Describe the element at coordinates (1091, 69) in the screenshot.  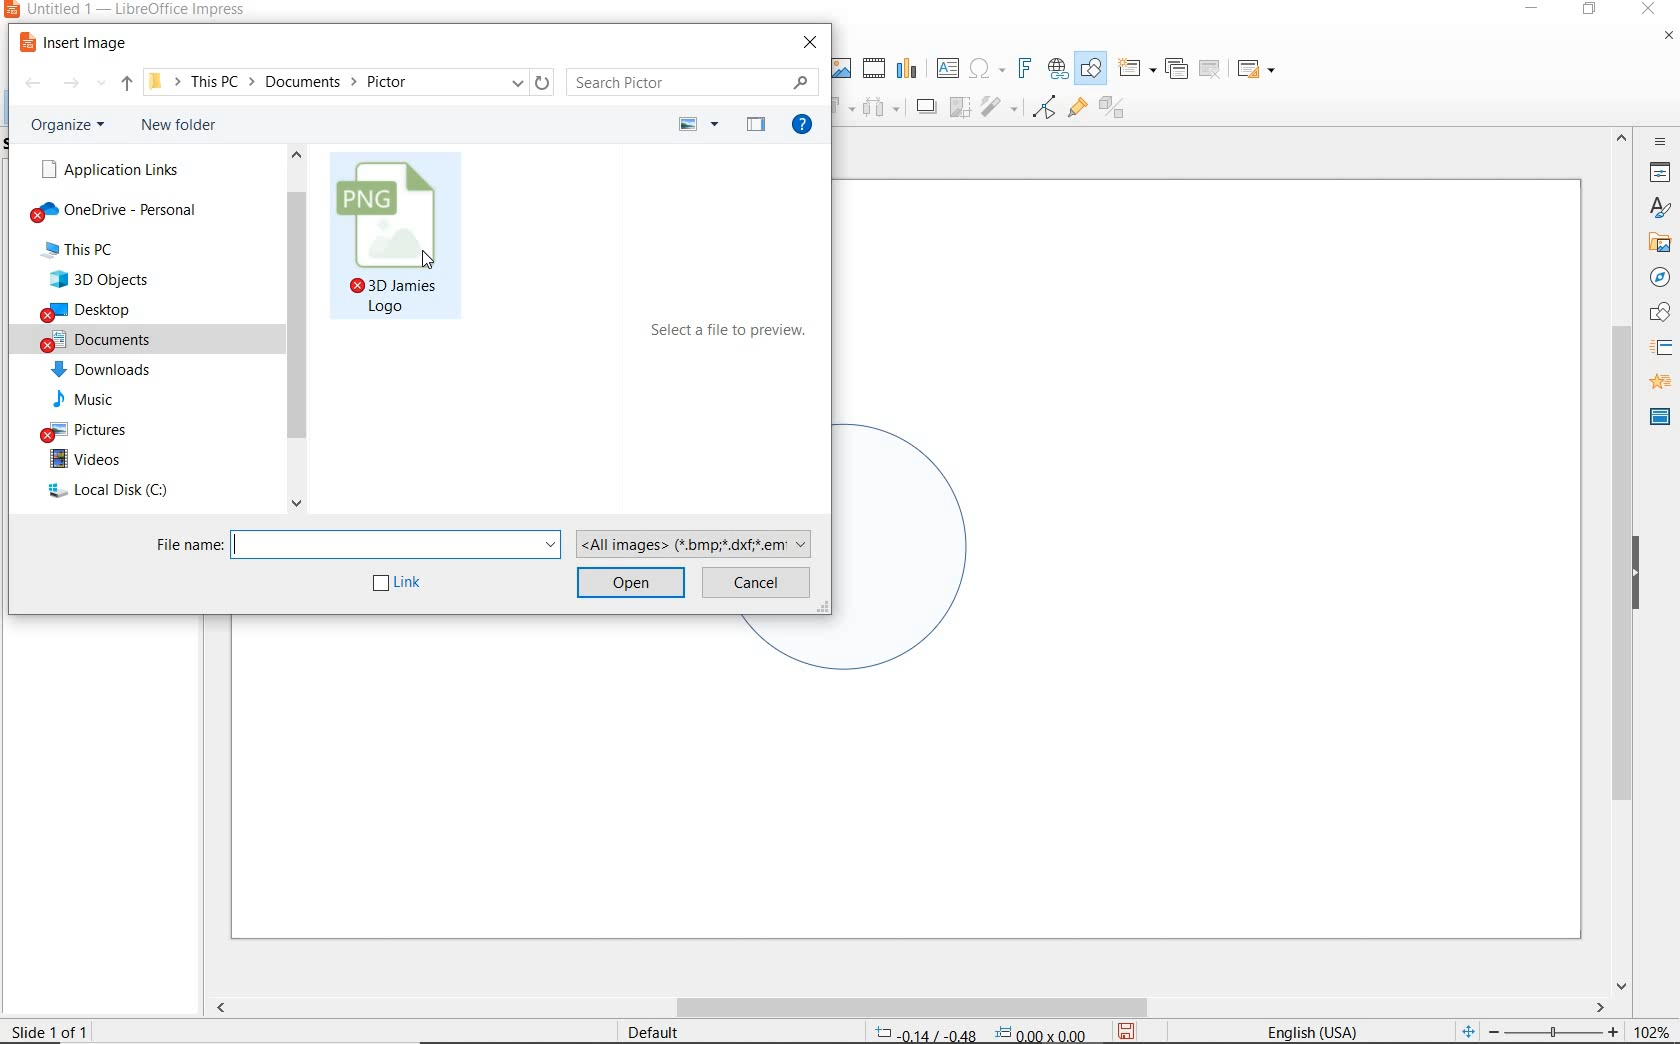
I see `show draw functions` at that location.